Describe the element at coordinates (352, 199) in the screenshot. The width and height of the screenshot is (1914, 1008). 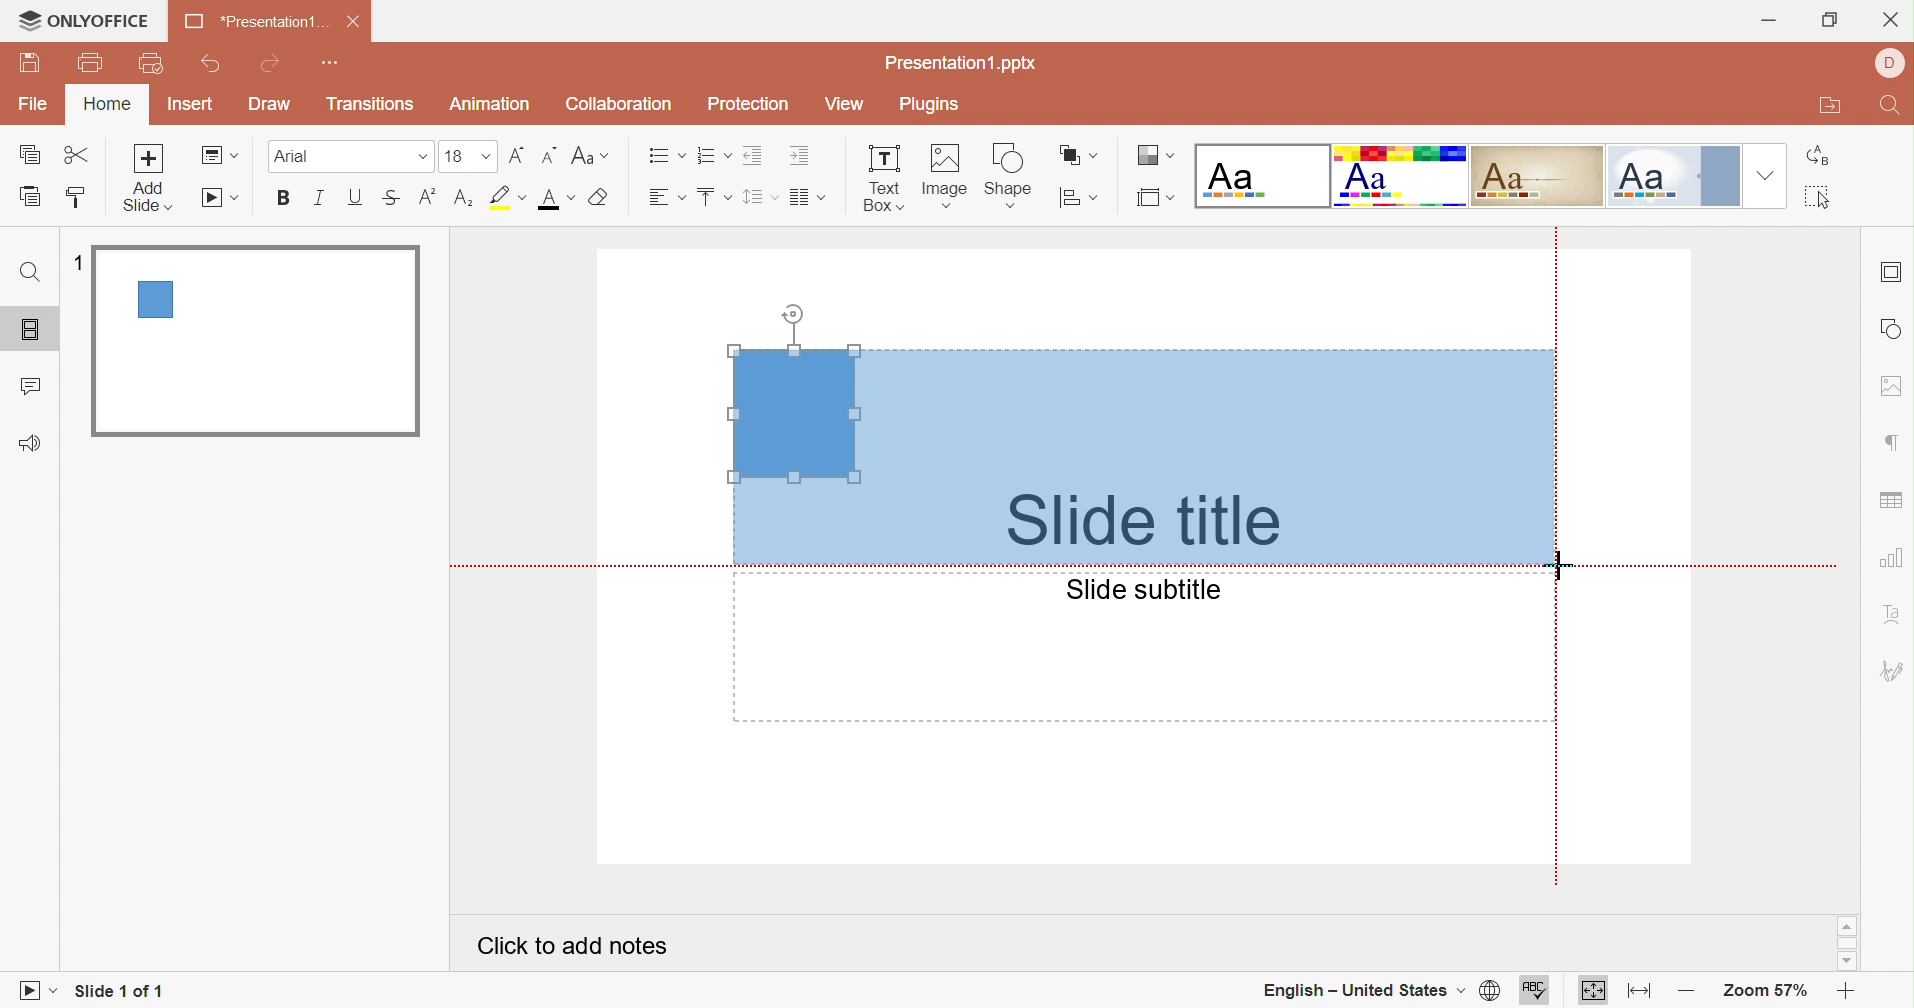
I see `Underline` at that location.